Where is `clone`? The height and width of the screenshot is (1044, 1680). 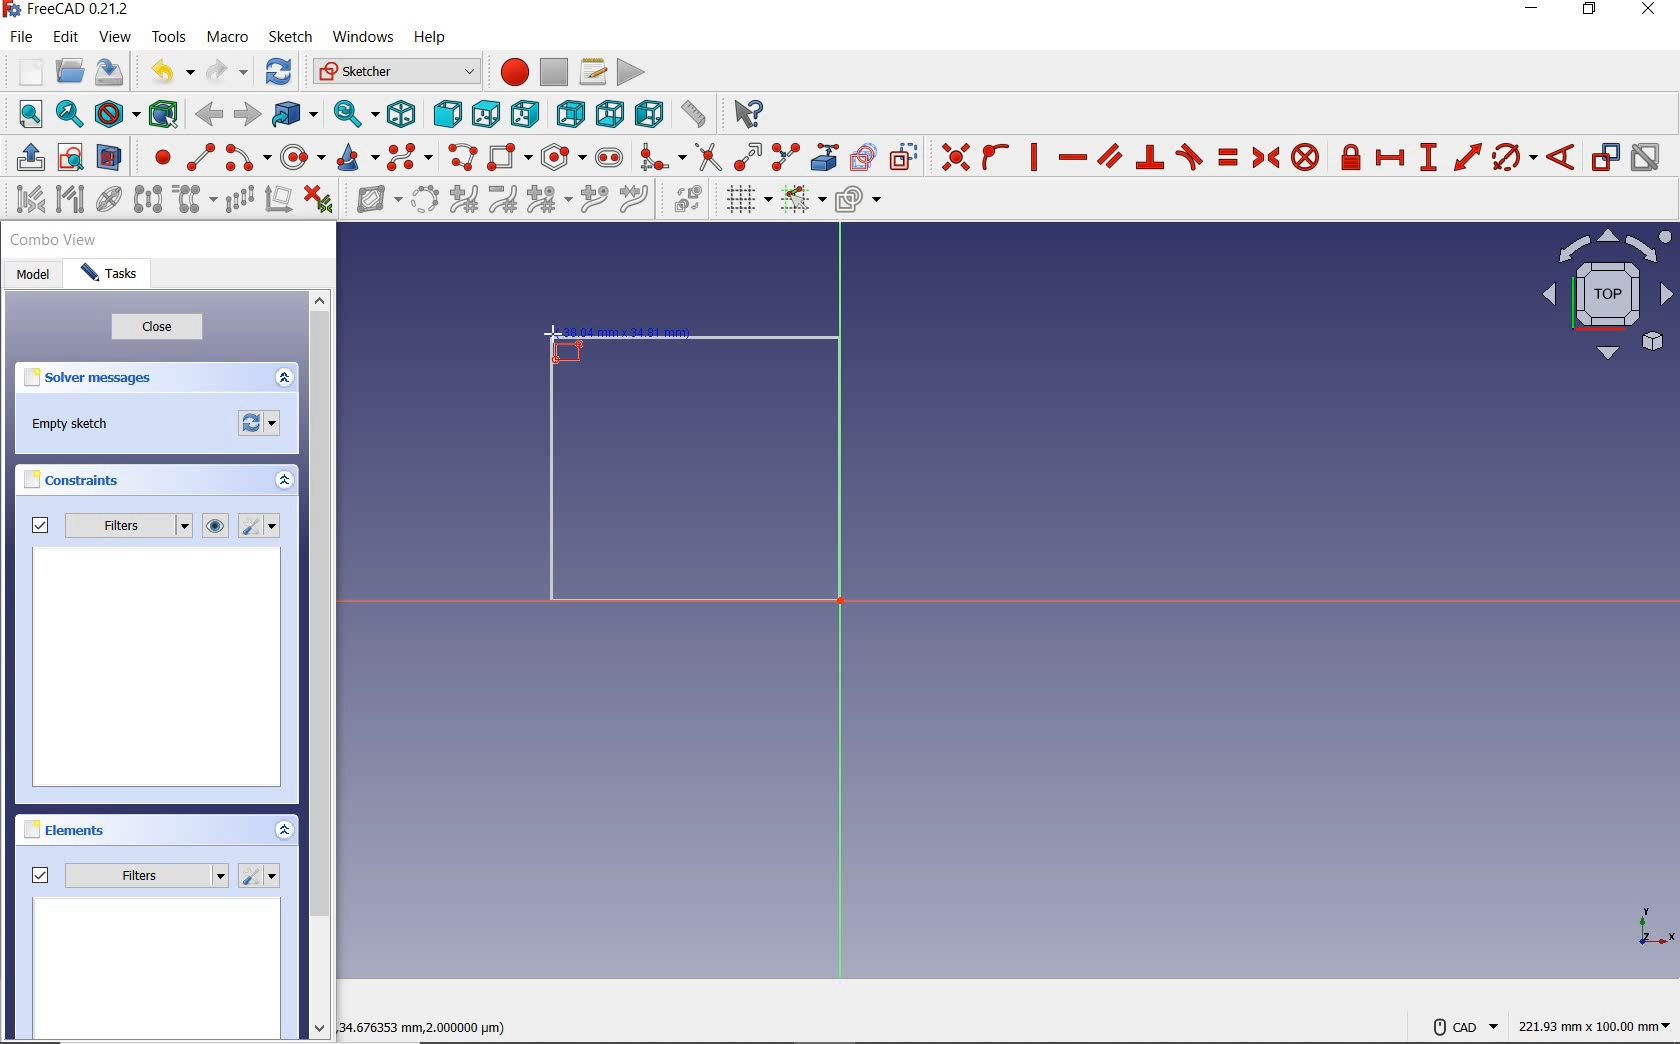
clone is located at coordinates (196, 200).